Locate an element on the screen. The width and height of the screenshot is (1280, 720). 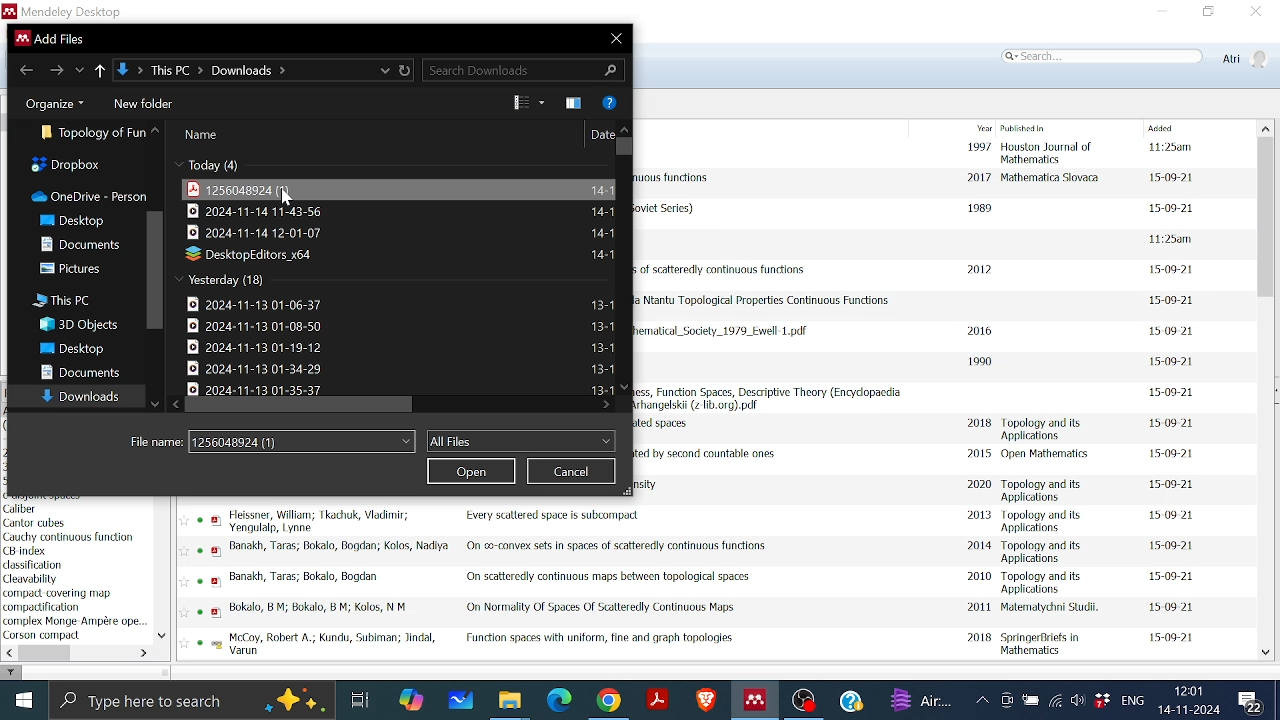
Author is located at coordinates (319, 606).